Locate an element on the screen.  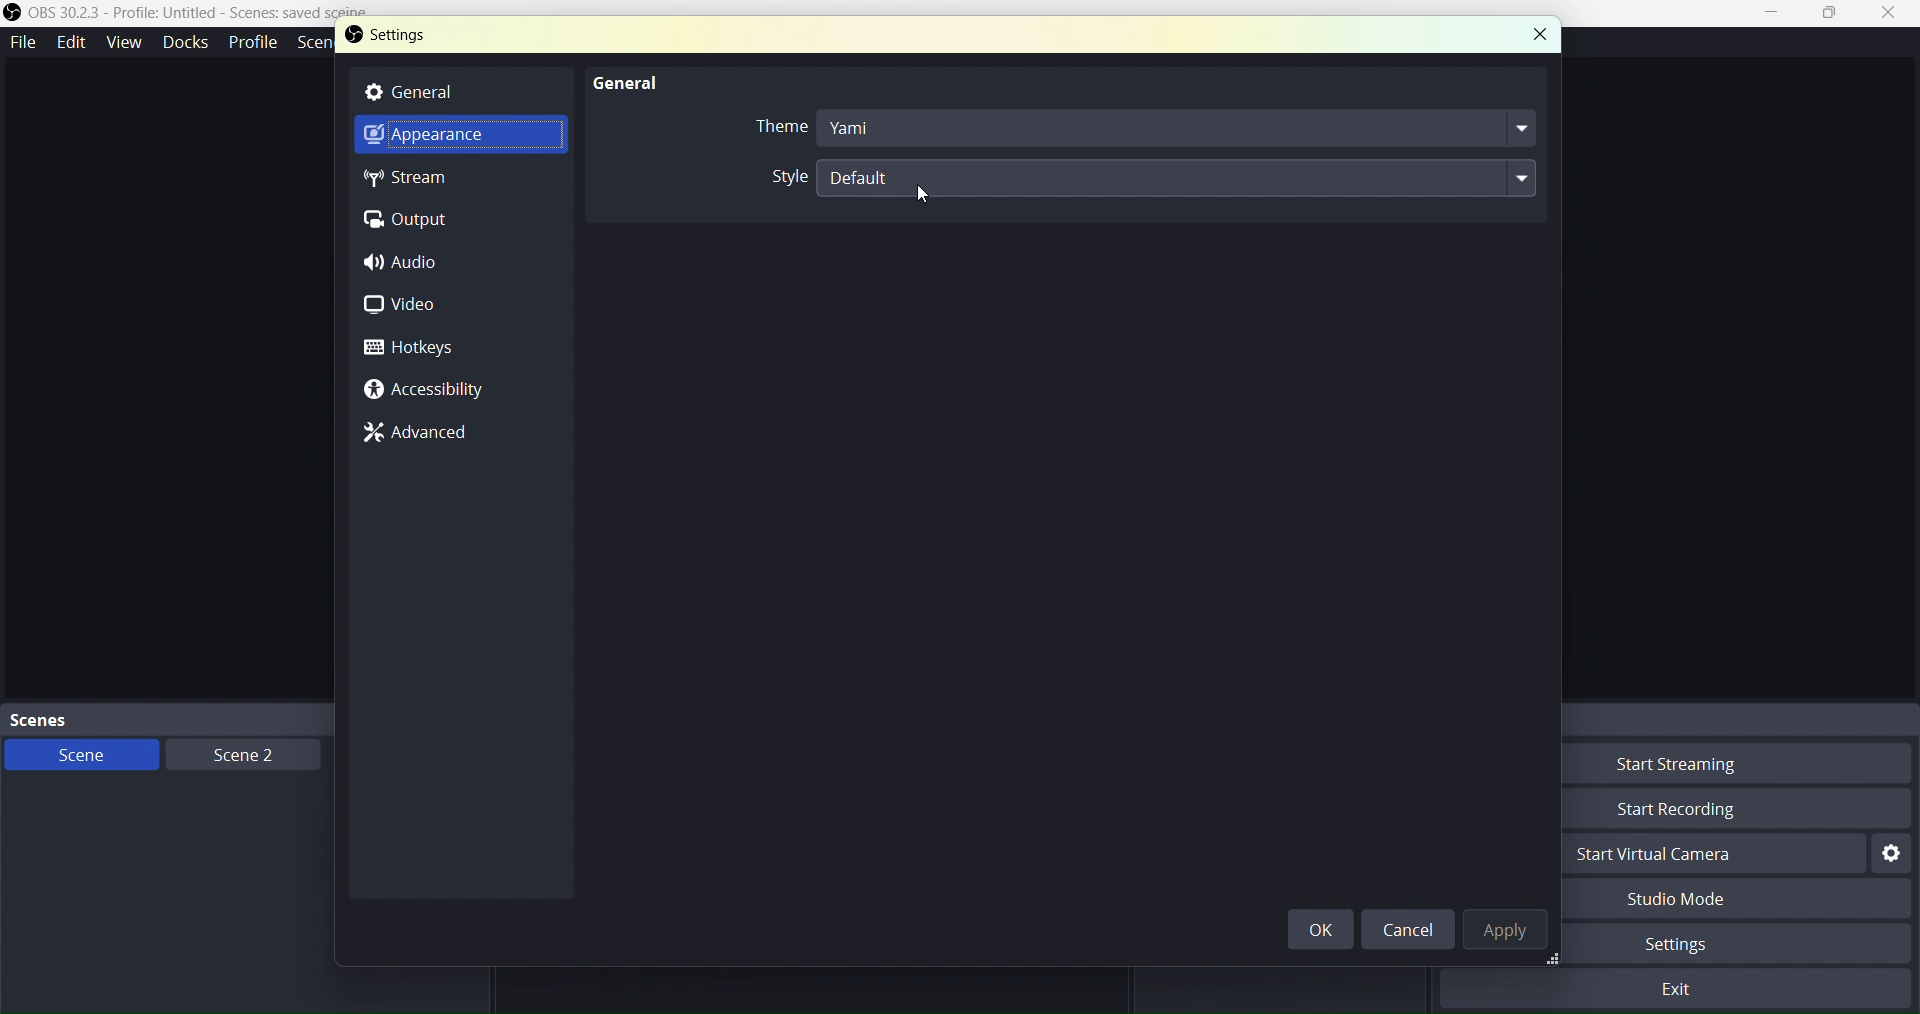
Stream is located at coordinates (427, 180).